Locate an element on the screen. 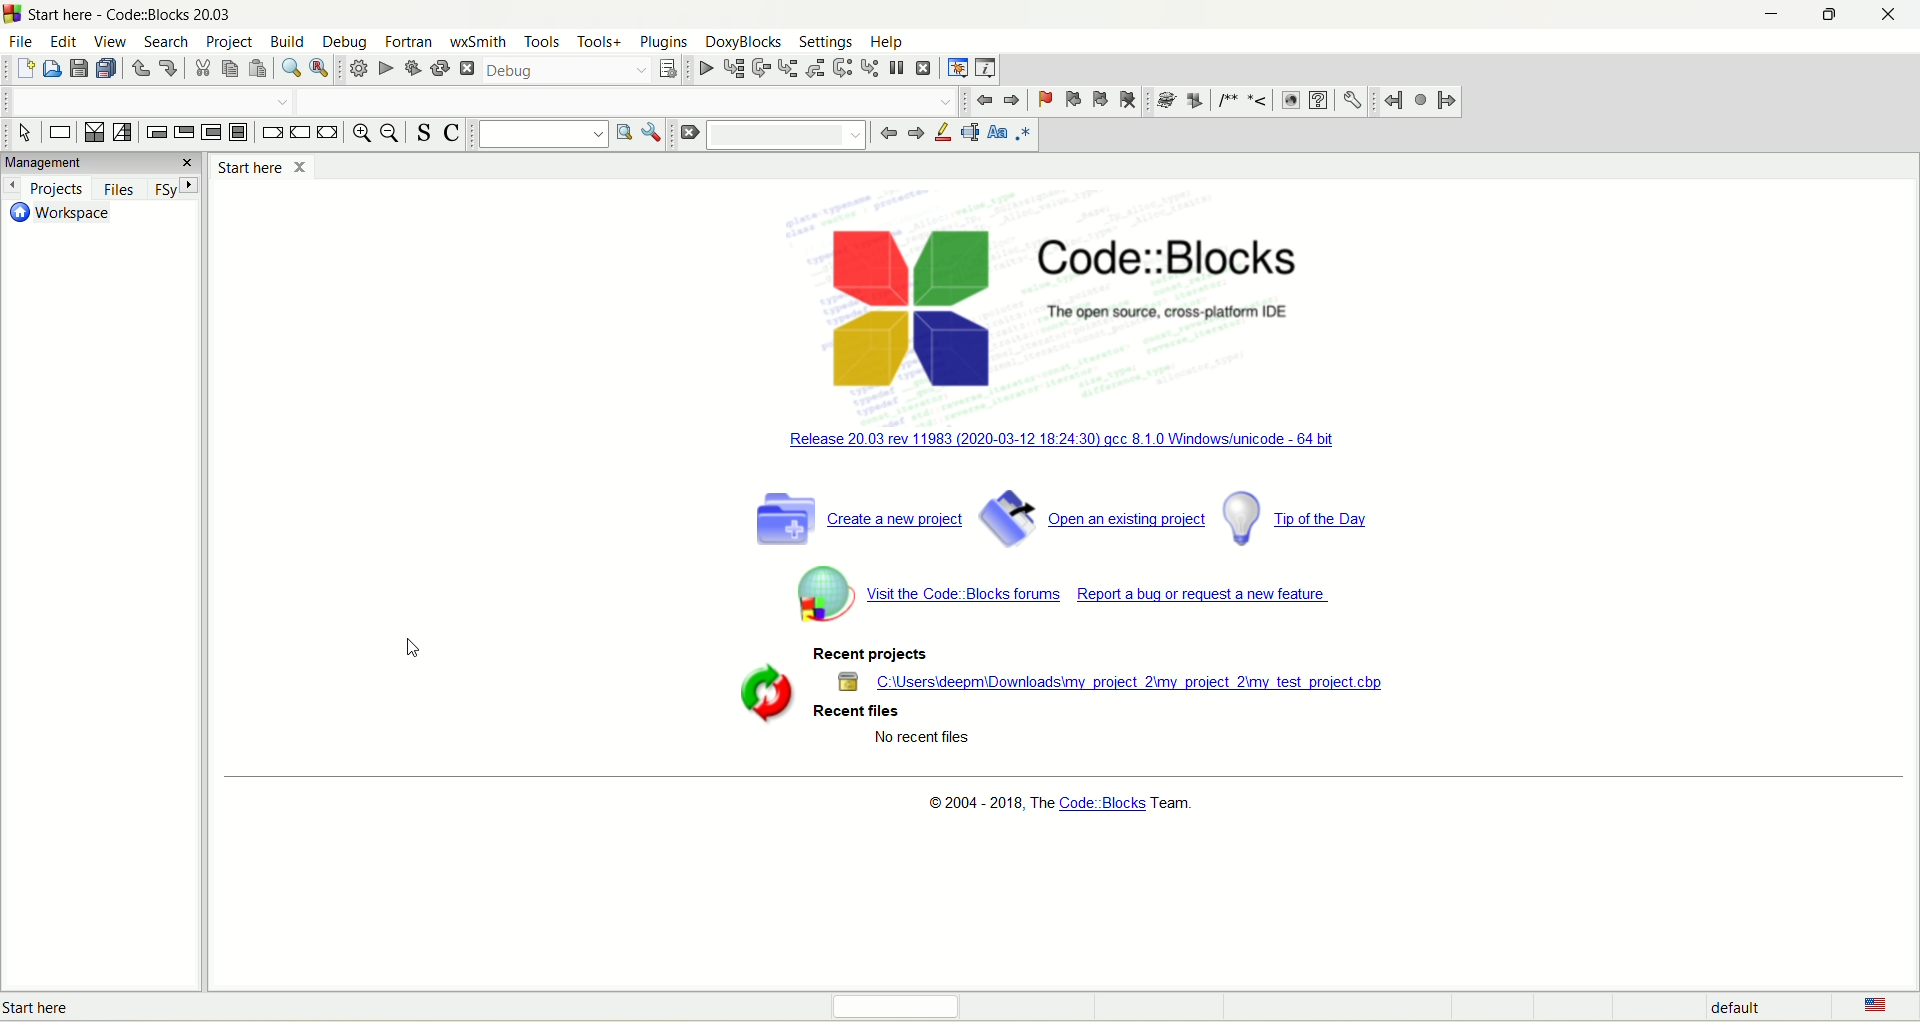  selection is located at coordinates (124, 133).